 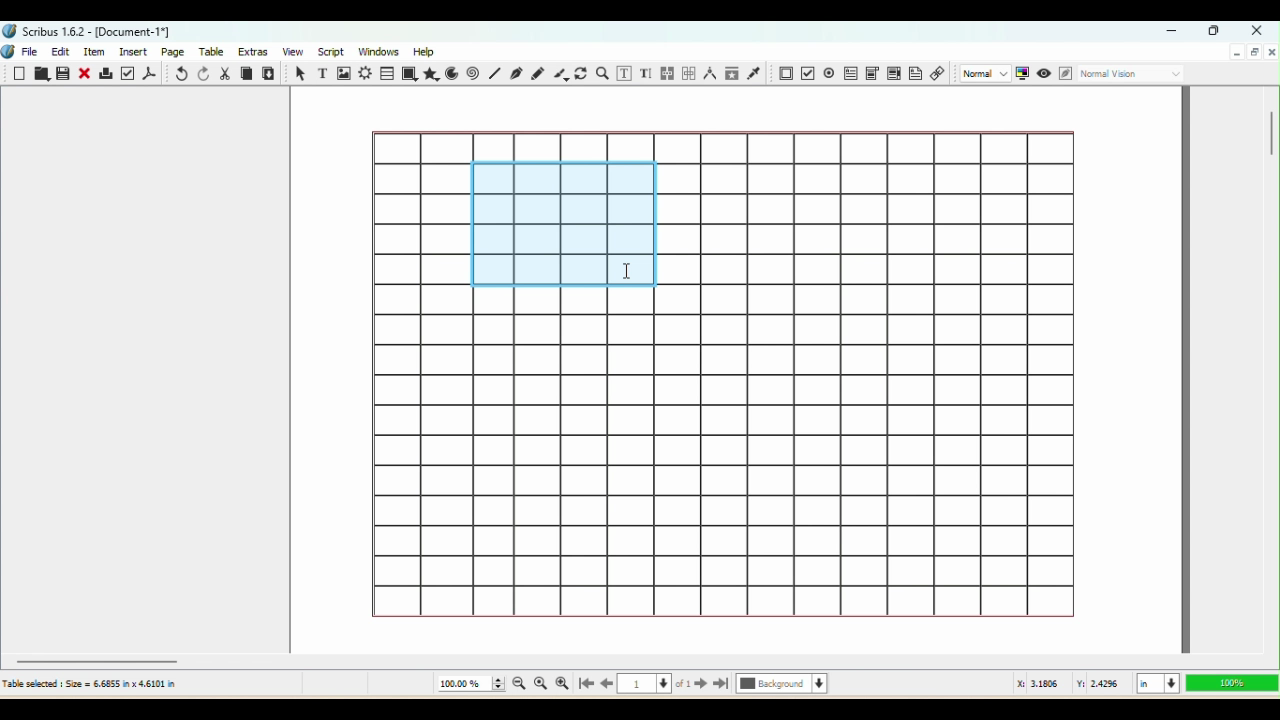 I want to click on Windows, so click(x=380, y=50).